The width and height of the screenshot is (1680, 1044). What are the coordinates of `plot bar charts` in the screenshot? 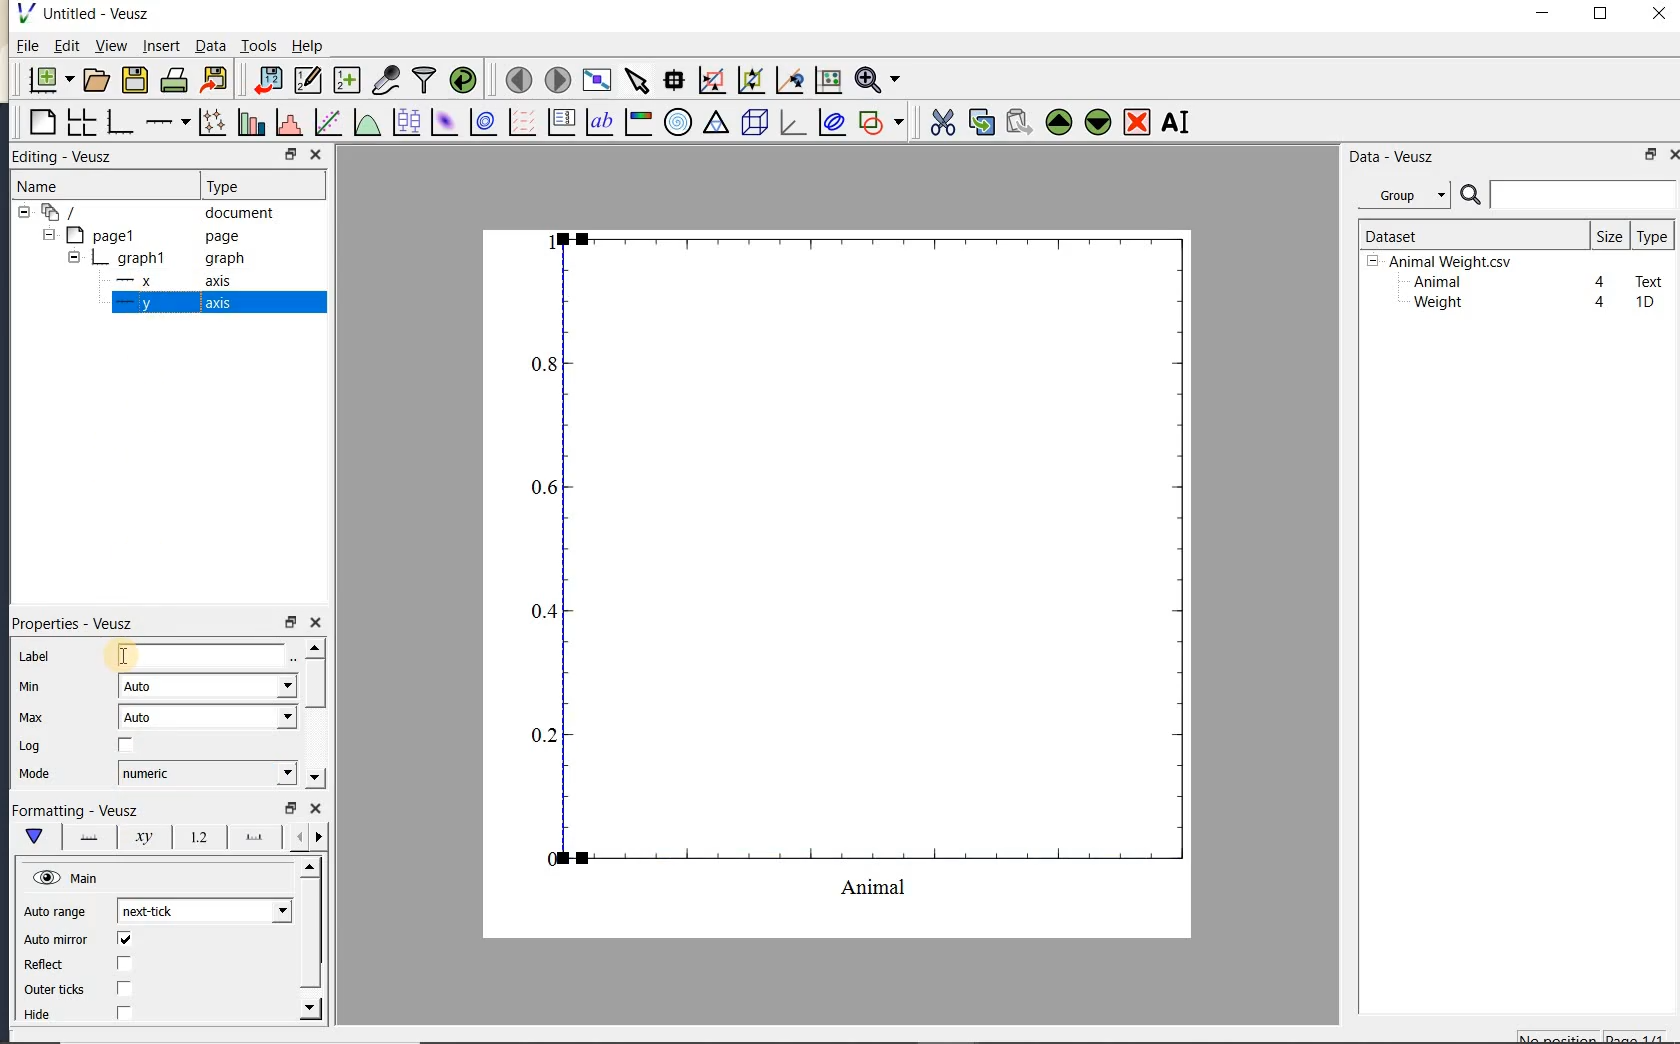 It's located at (251, 122).